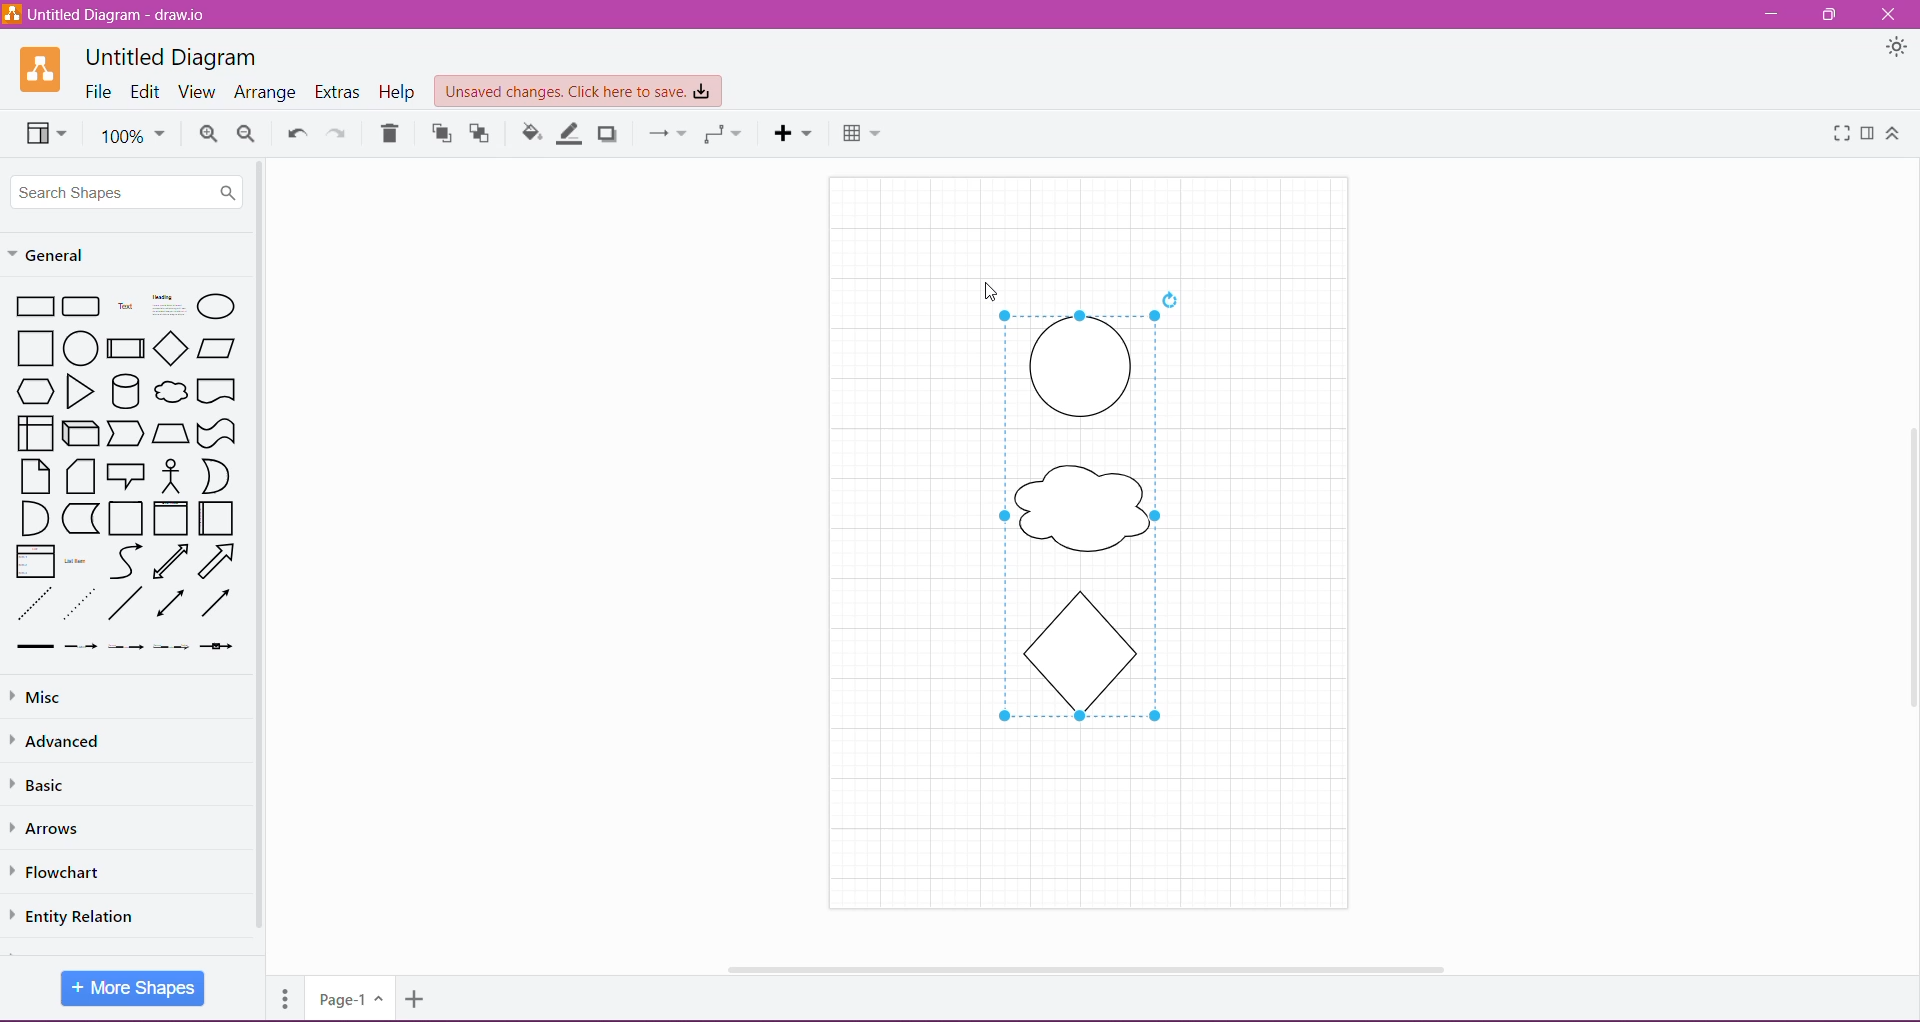 This screenshot has height=1022, width=1920. Describe the element at coordinates (861, 131) in the screenshot. I see `Table` at that location.